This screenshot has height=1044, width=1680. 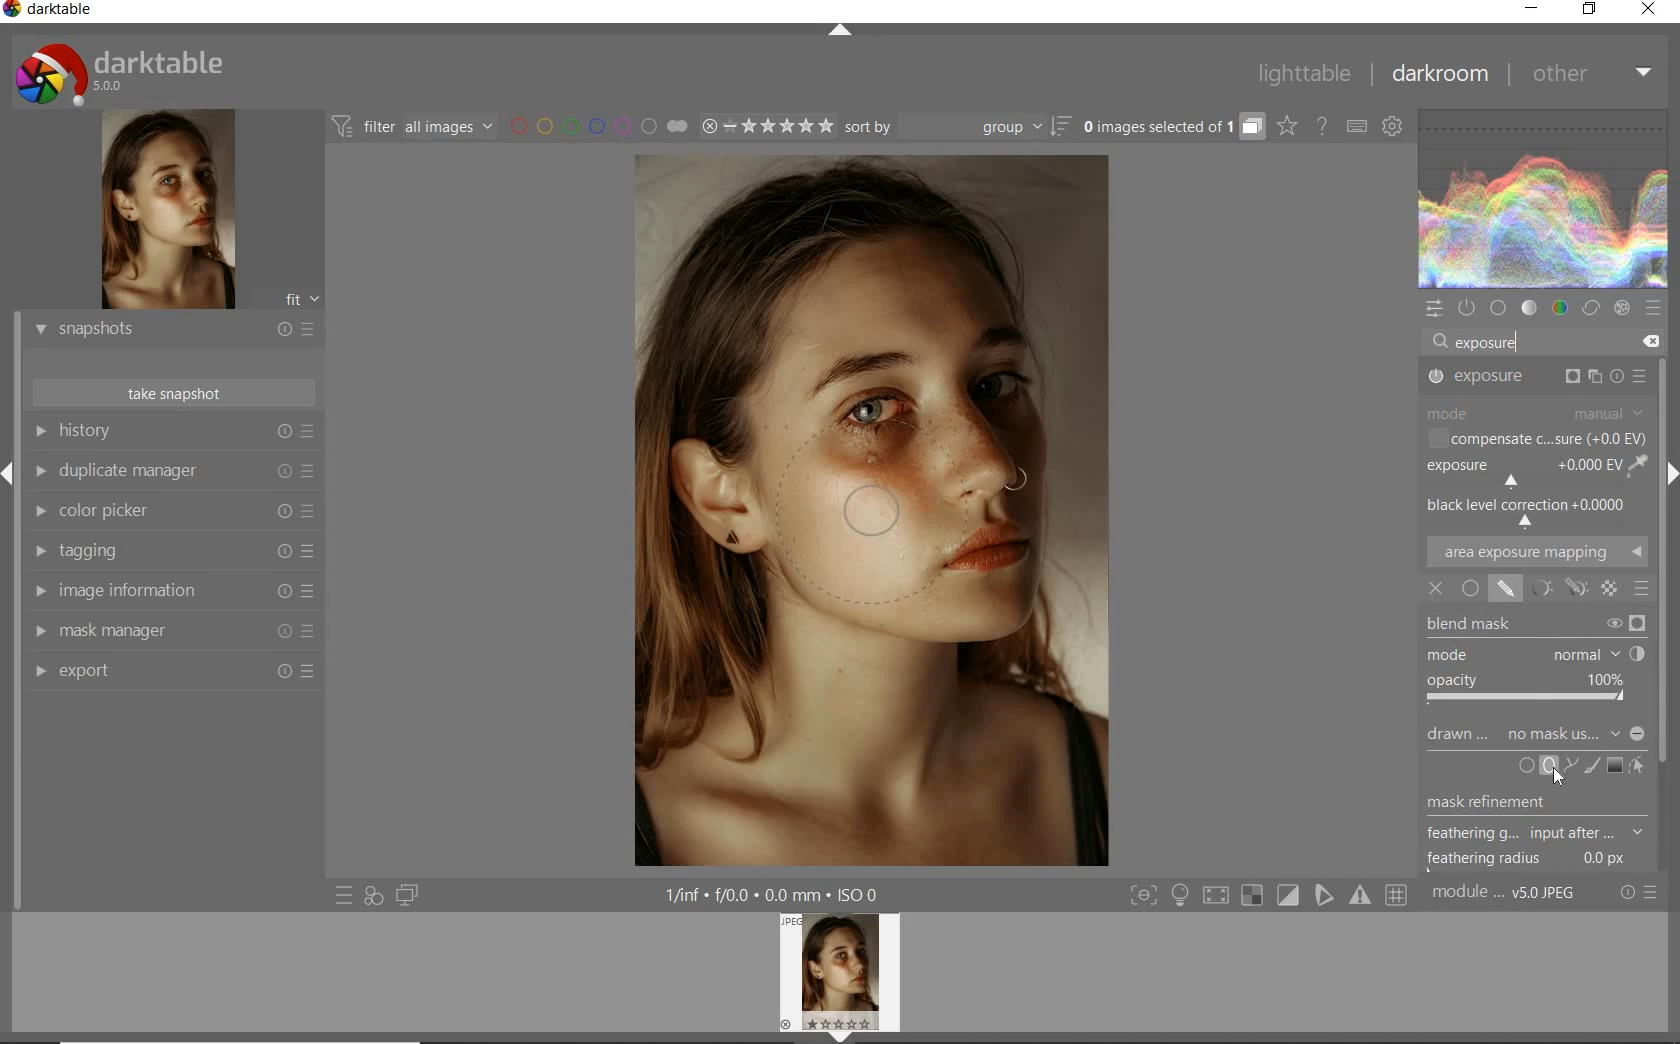 I want to click on tone, so click(x=1529, y=308).